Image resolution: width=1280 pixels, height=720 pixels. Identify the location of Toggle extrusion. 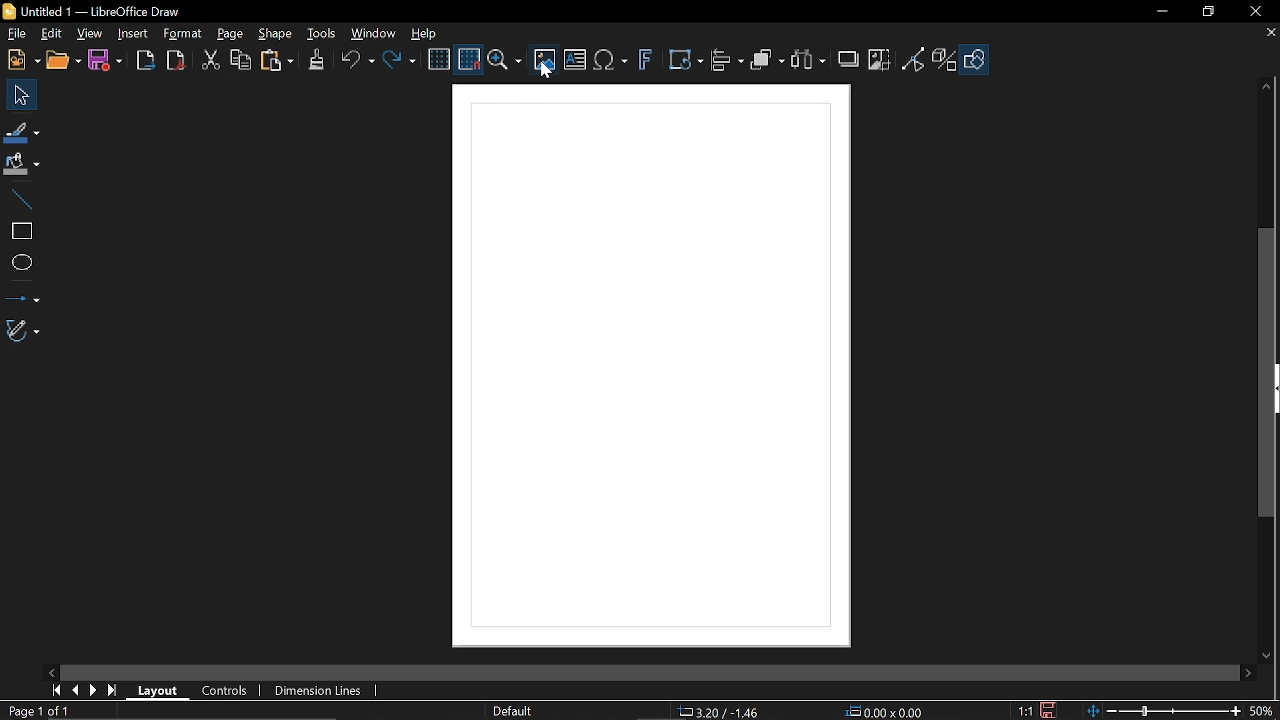
(943, 60).